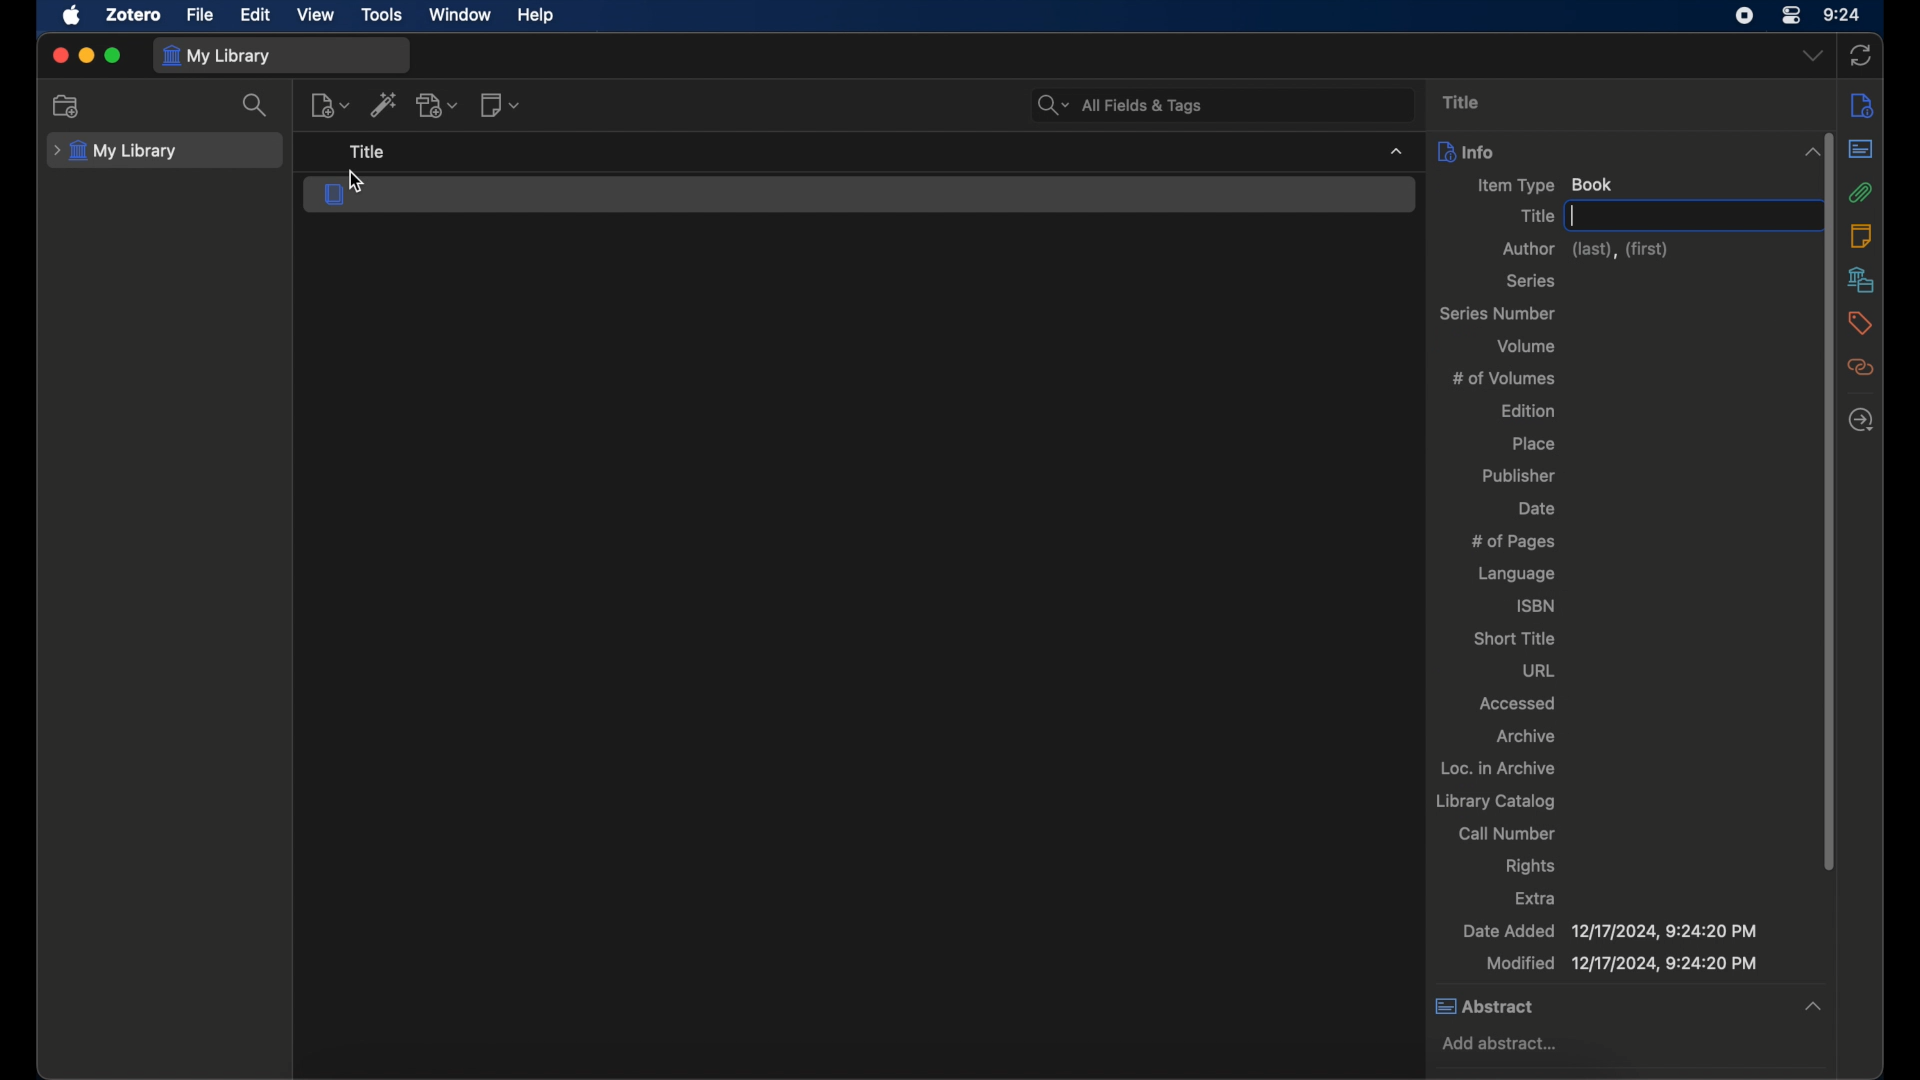 The image size is (1920, 1080). What do you see at coordinates (1814, 56) in the screenshot?
I see `dropdown` at bounding box center [1814, 56].